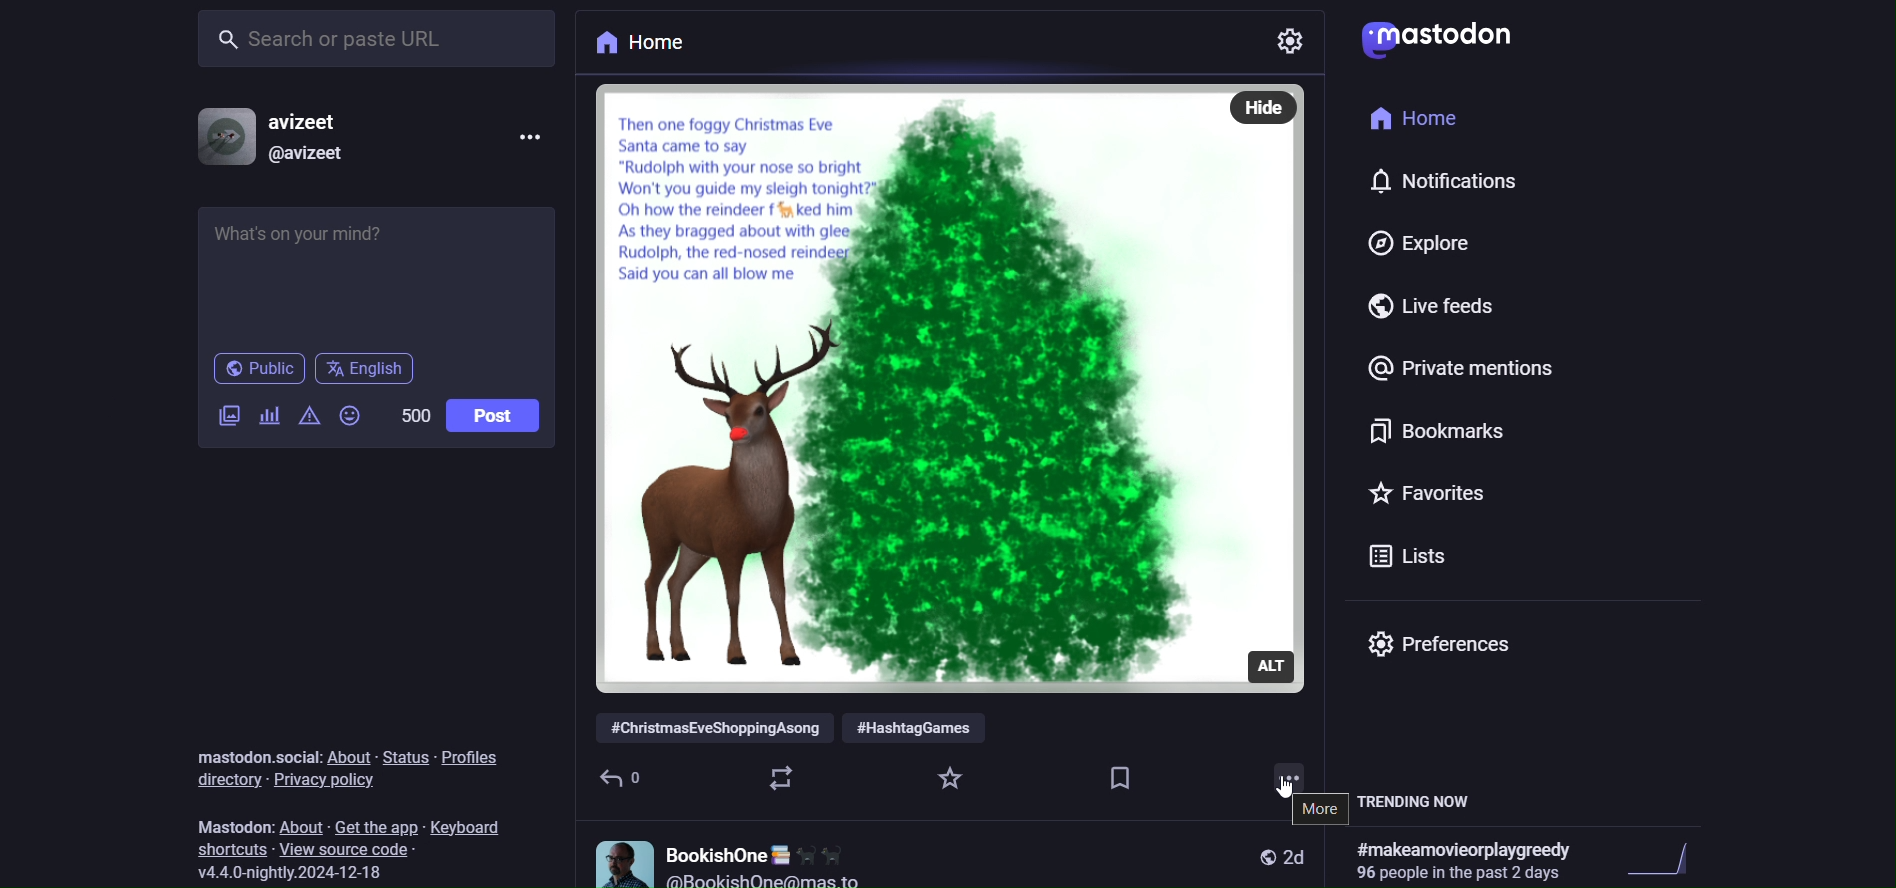 The width and height of the screenshot is (1896, 888). I want to click on bookmark, so click(1435, 431).